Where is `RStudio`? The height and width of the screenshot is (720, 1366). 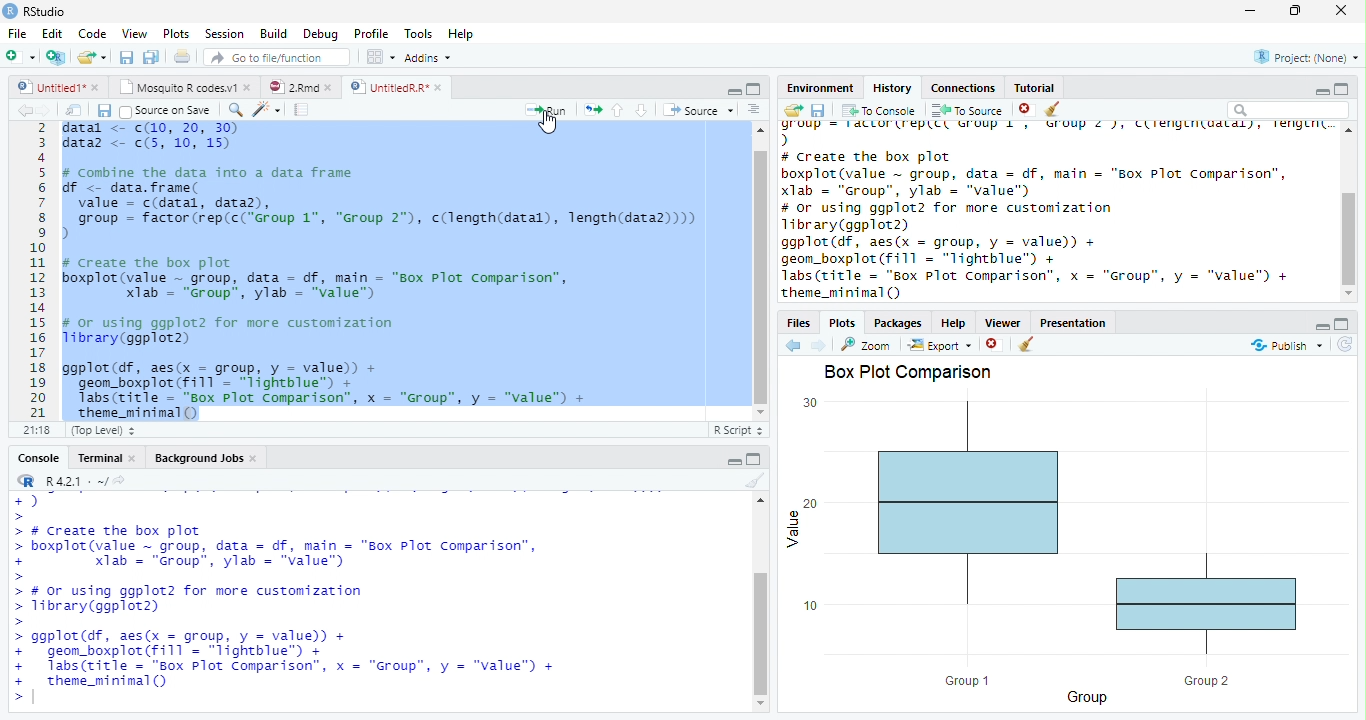 RStudio is located at coordinates (35, 12).